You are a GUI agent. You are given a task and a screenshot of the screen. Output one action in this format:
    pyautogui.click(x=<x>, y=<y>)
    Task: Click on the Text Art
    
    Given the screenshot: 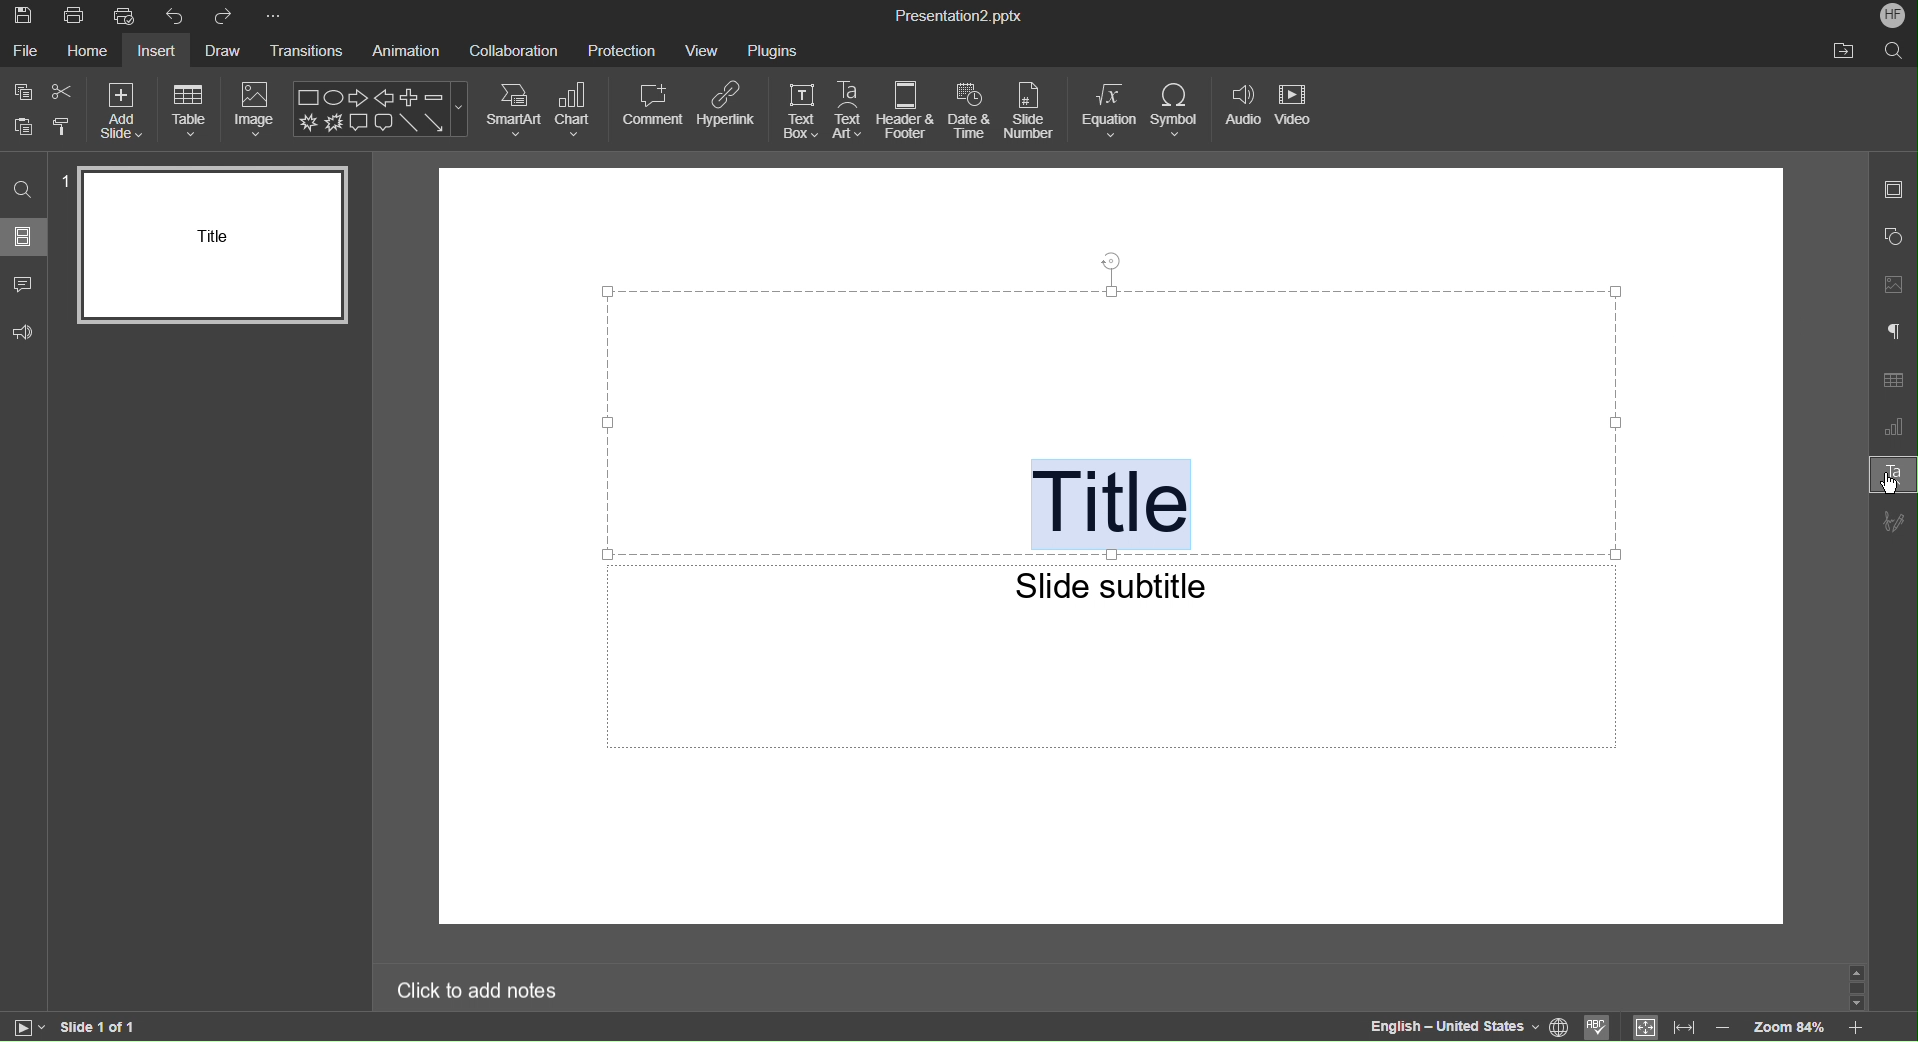 What is the action you would take?
    pyautogui.click(x=1892, y=473)
    